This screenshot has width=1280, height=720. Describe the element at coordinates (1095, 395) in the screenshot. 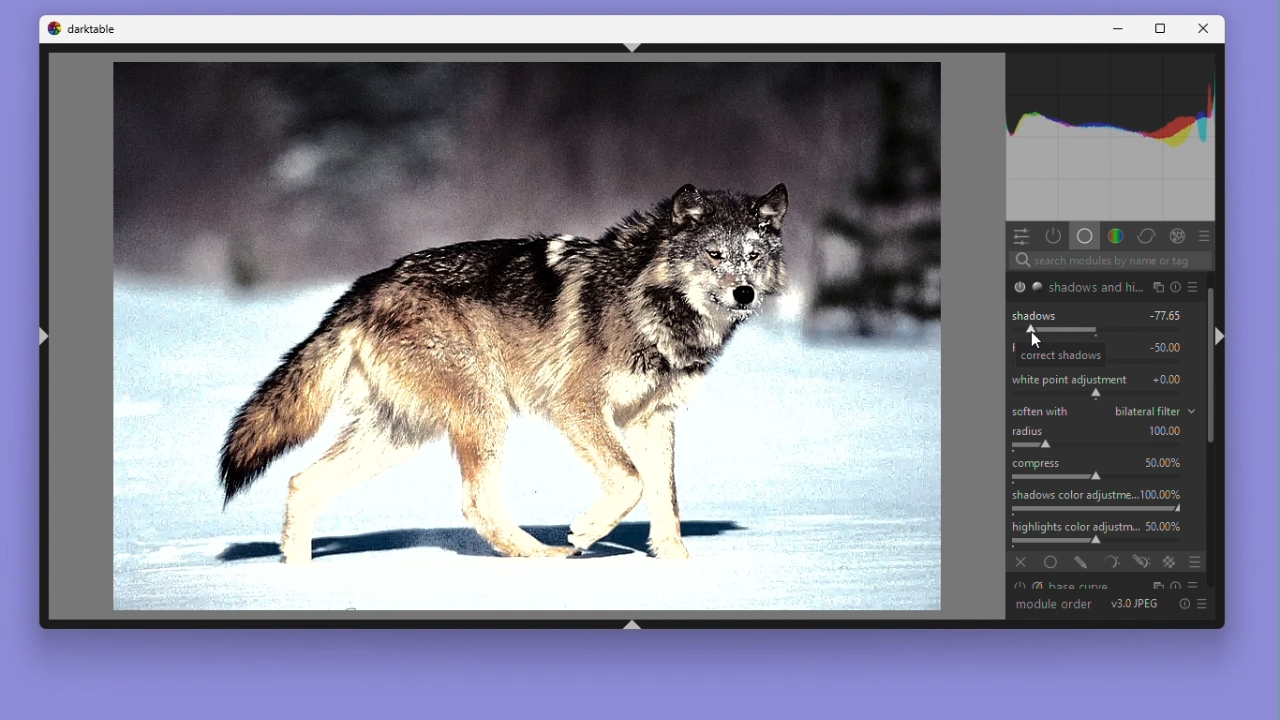

I see `shift white point` at that location.